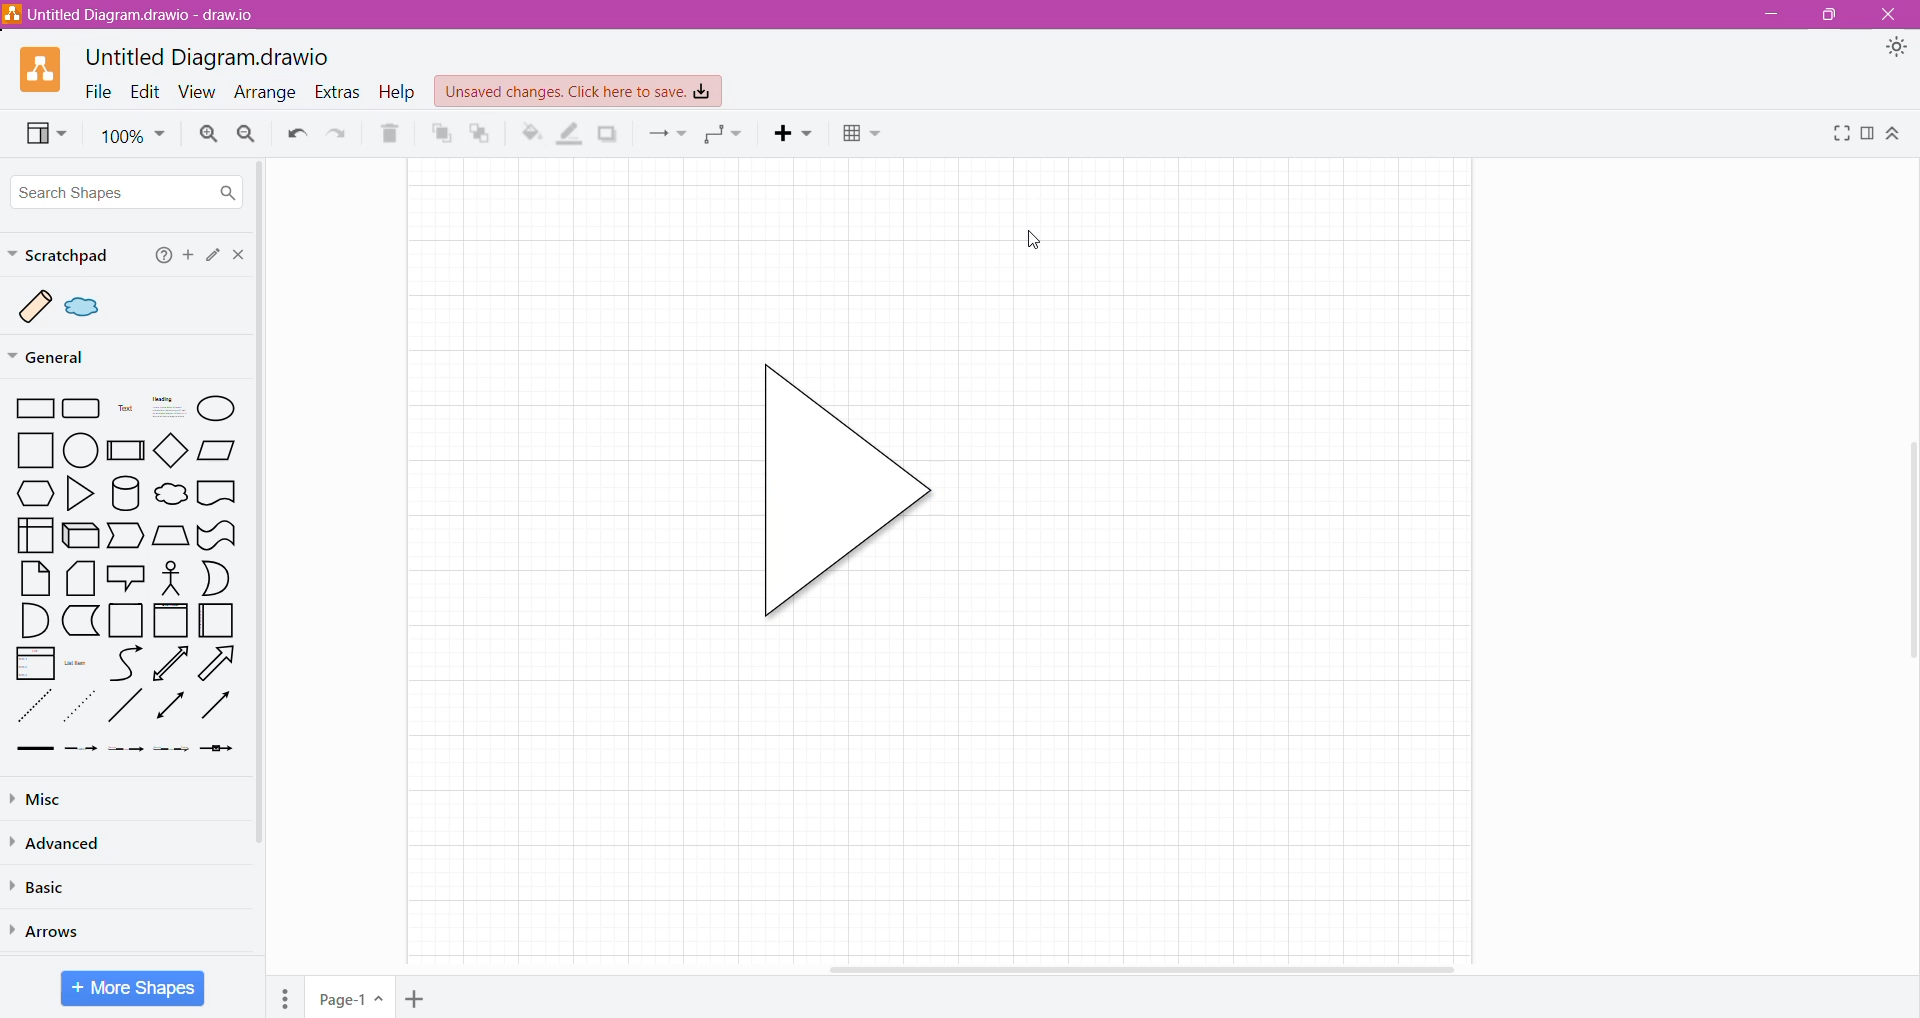 Image resolution: width=1920 pixels, height=1018 pixels. Describe the element at coordinates (187, 255) in the screenshot. I see `Add` at that location.